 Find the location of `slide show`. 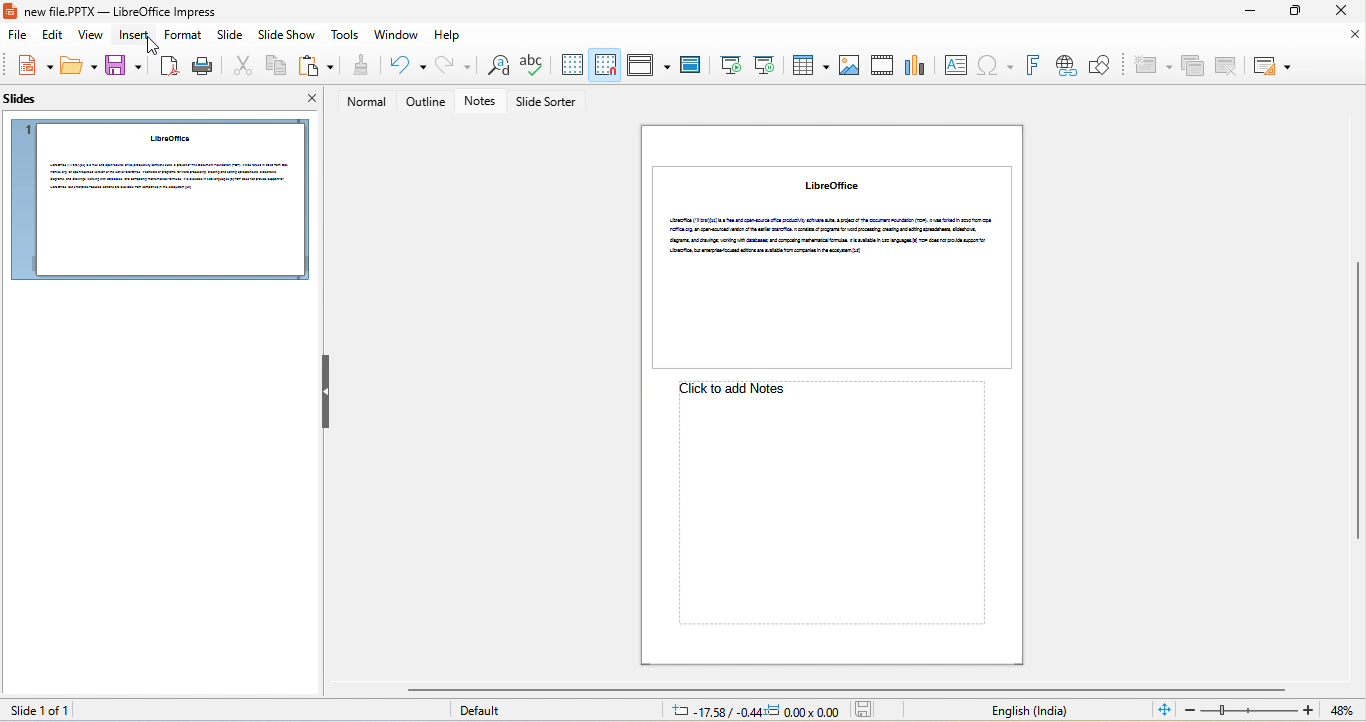

slide show is located at coordinates (287, 37).